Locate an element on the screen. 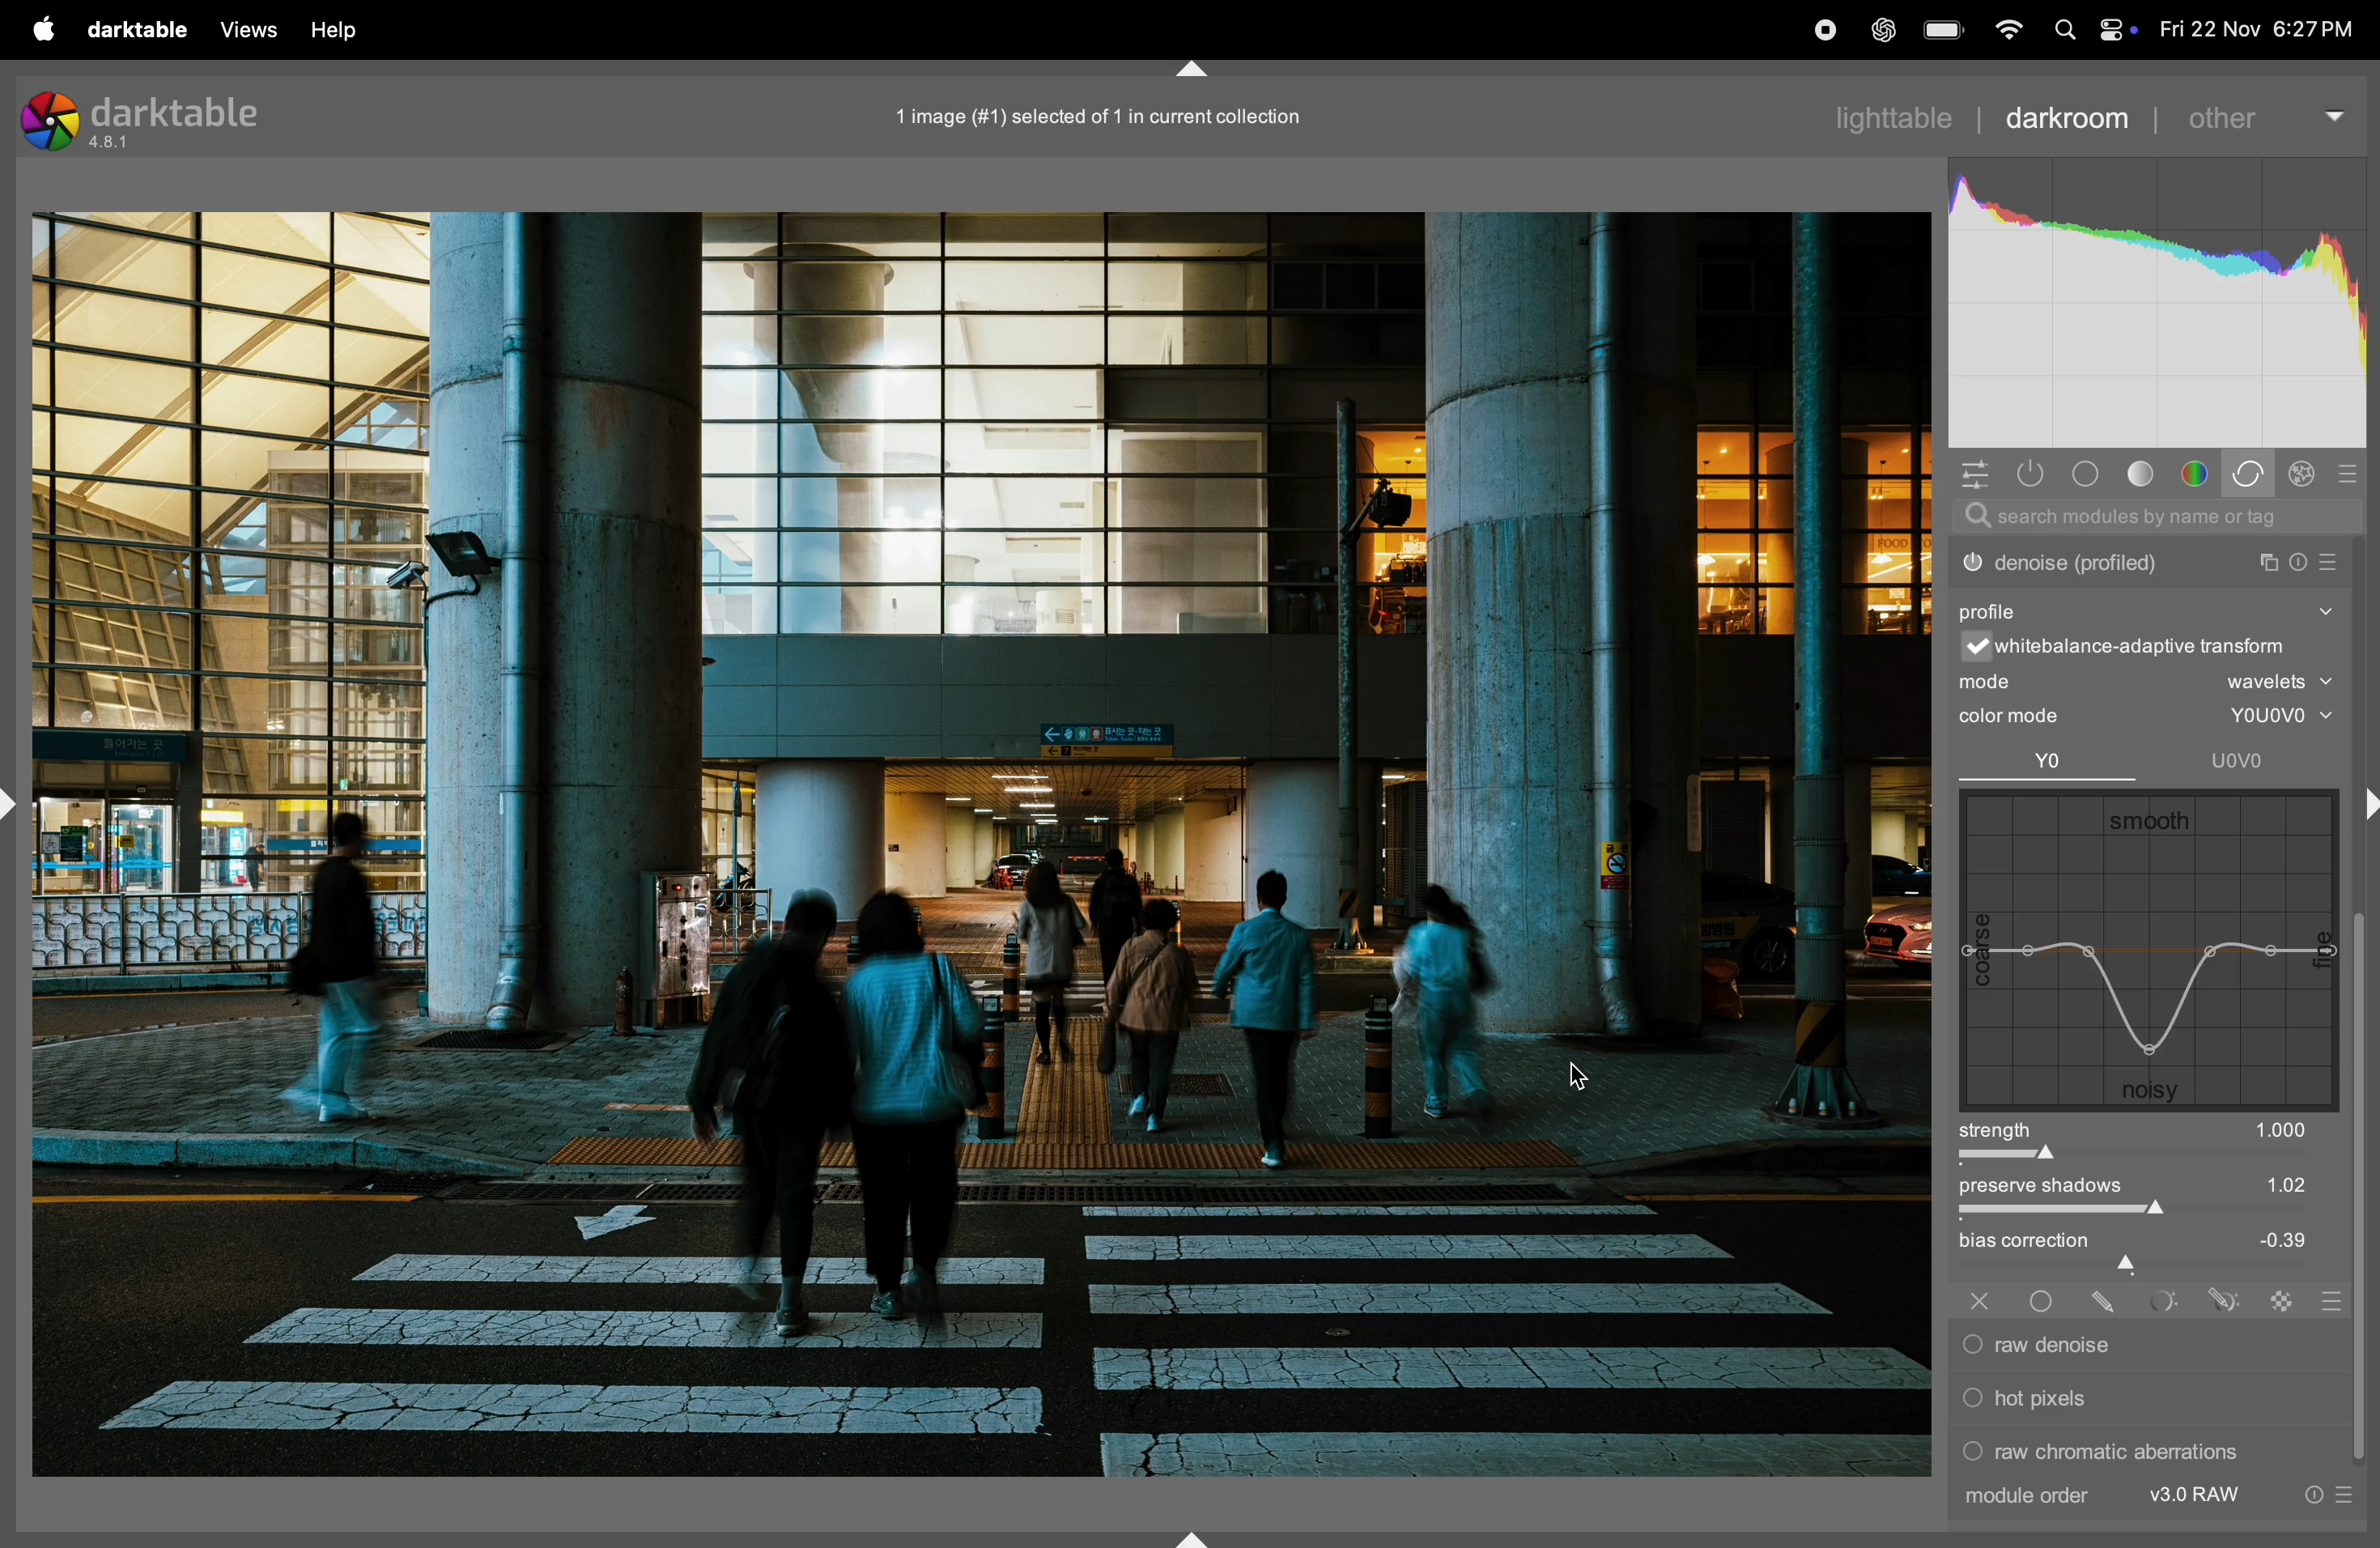 This screenshot has width=2380, height=1548. blending options is located at coordinates (2330, 1300).